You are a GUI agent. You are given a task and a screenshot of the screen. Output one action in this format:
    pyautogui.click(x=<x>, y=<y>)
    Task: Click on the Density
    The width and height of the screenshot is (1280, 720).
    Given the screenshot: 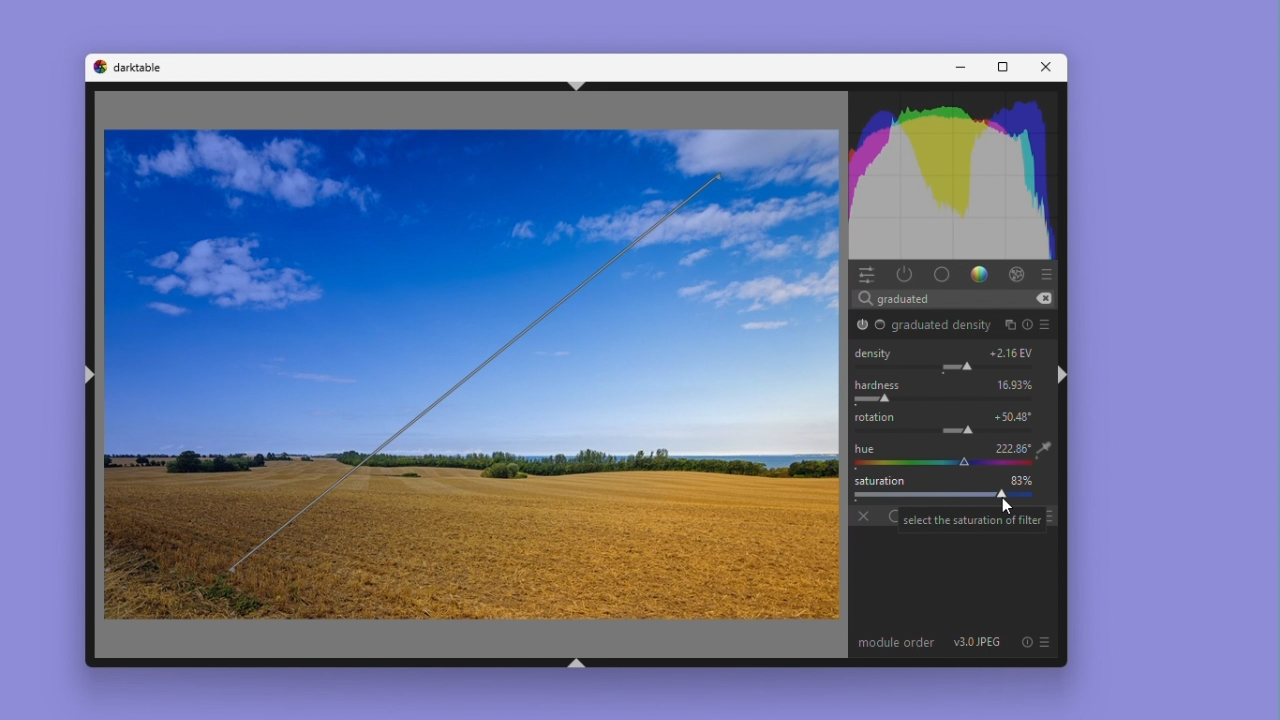 What is the action you would take?
    pyautogui.click(x=876, y=352)
    